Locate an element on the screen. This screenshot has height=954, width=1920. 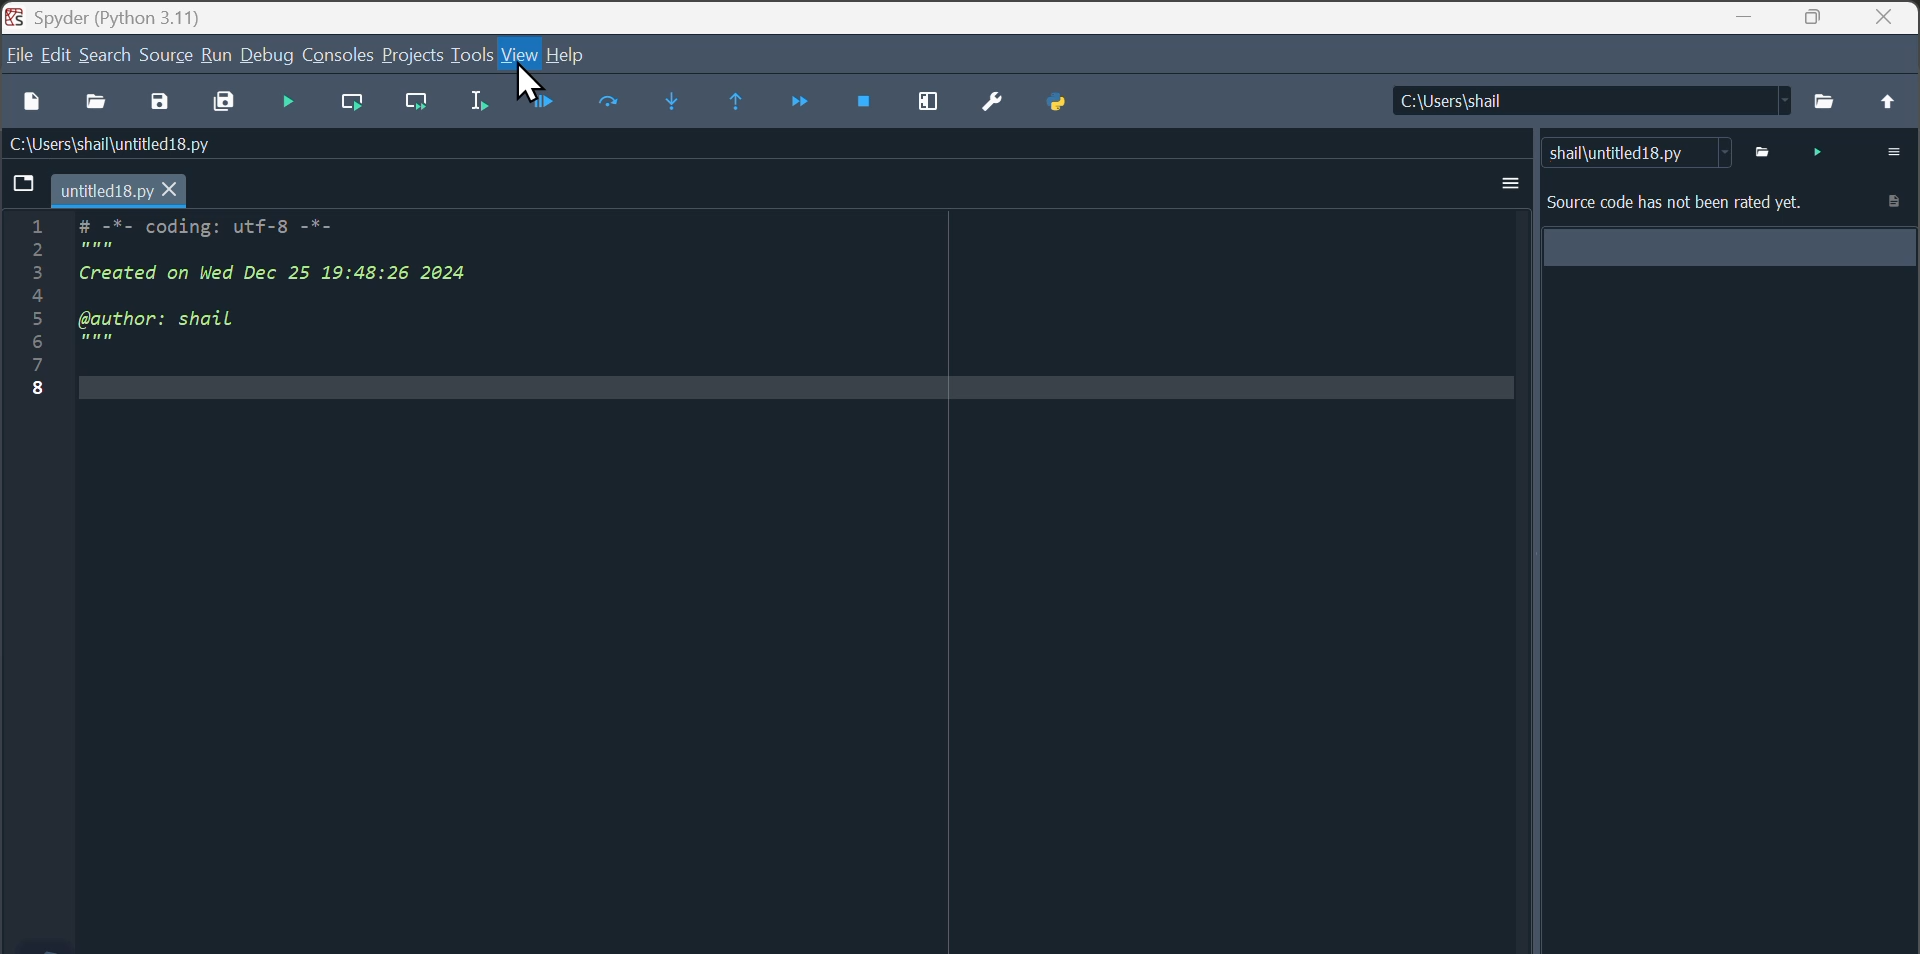
C:\Users\shail is located at coordinates (1584, 99).